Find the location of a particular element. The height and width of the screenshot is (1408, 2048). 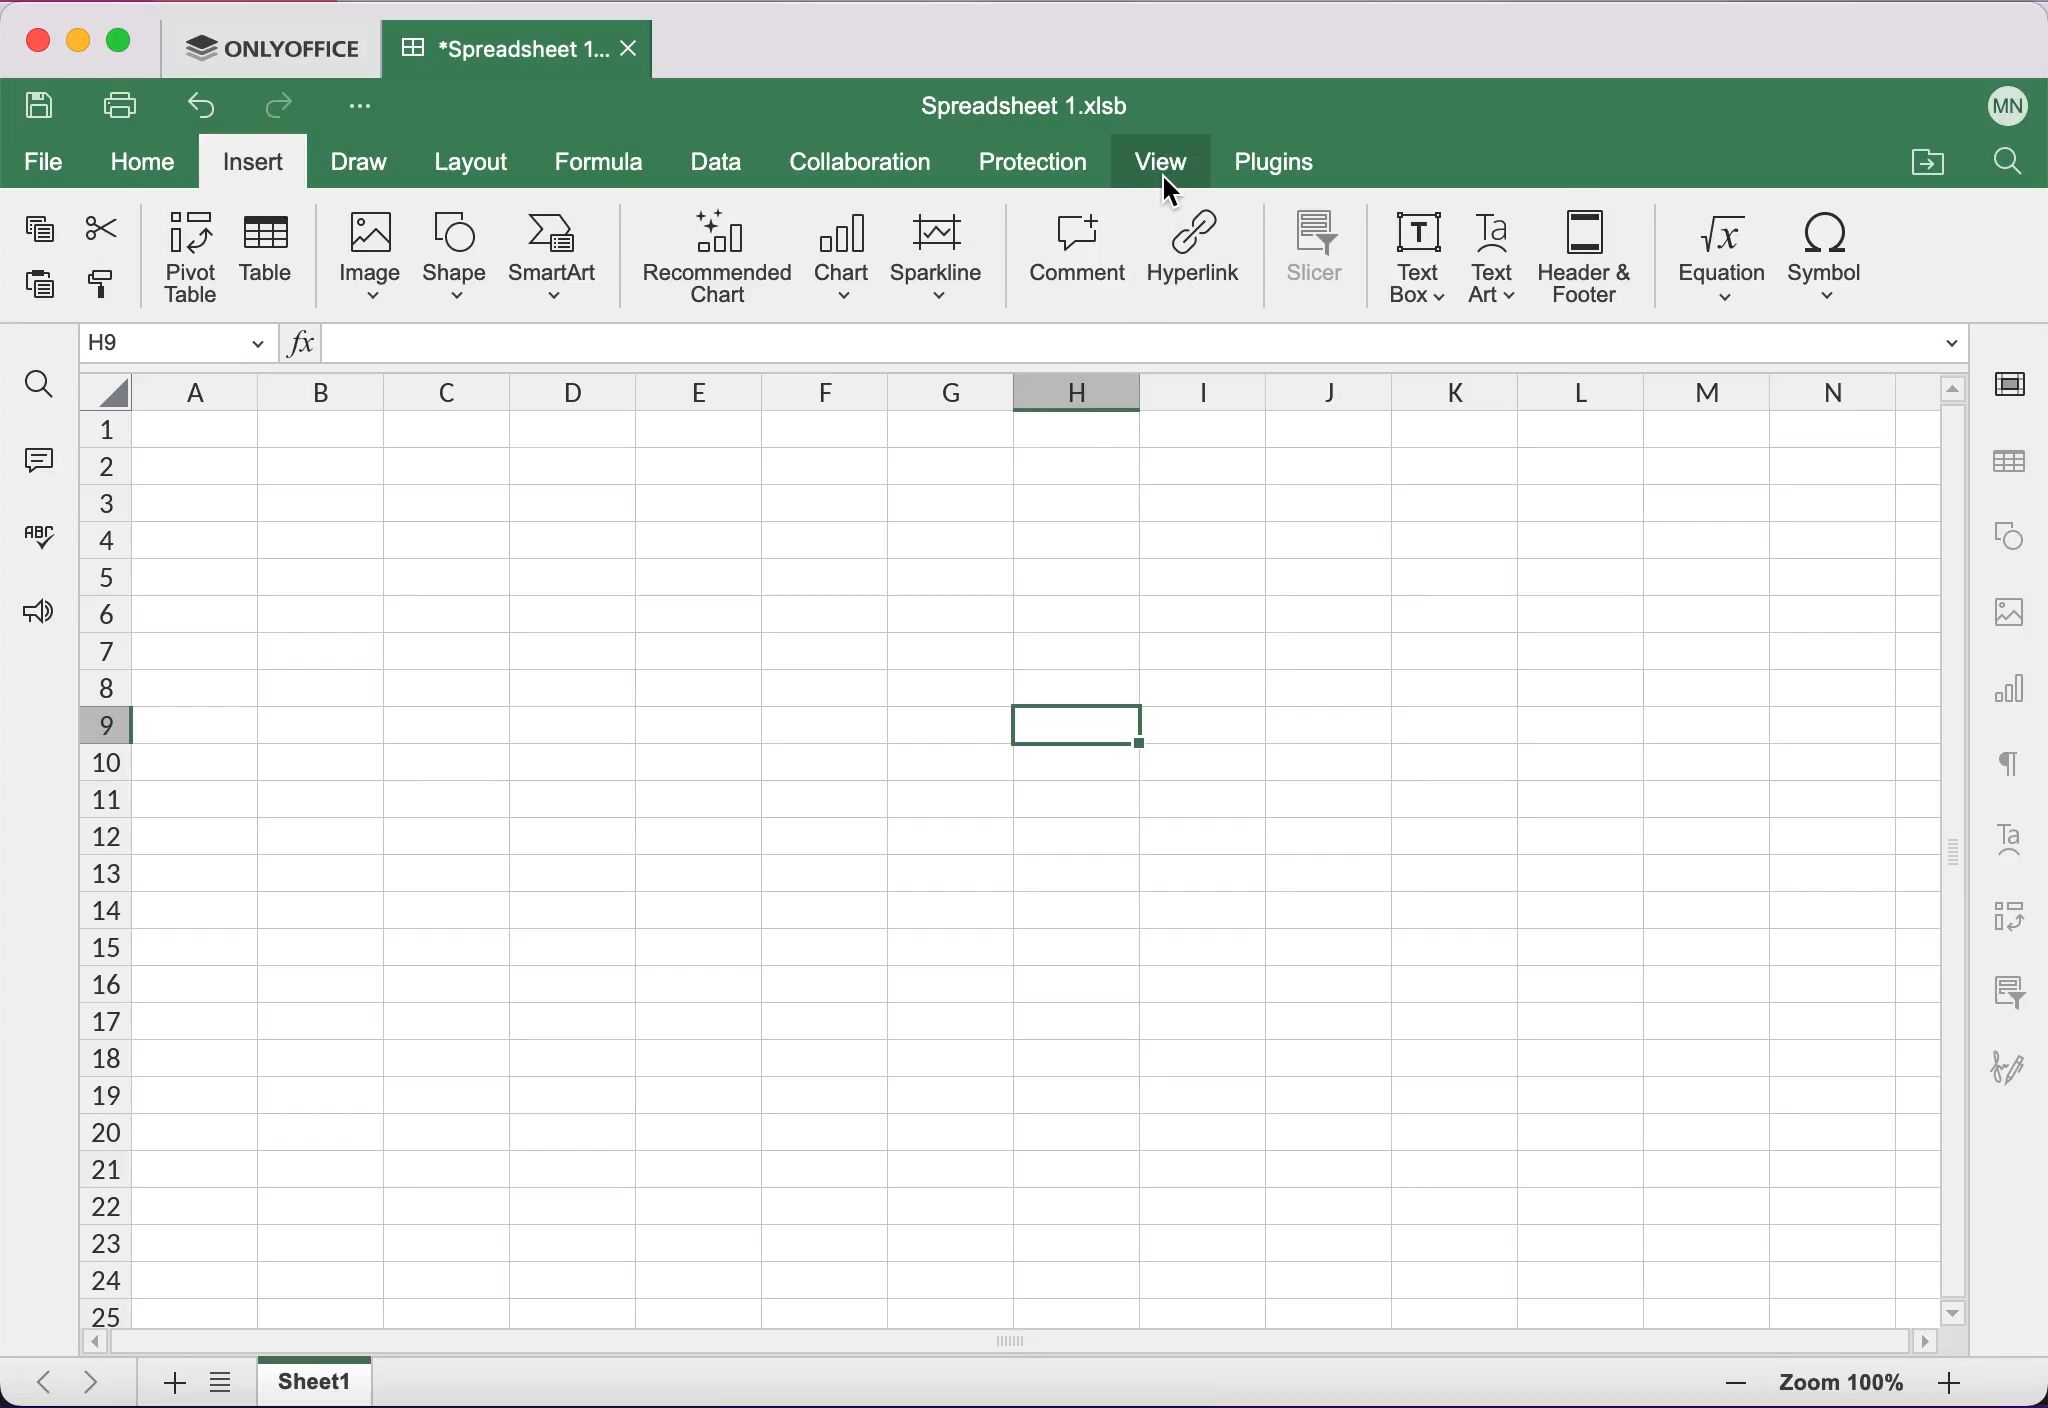

text is located at coordinates (2016, 764).